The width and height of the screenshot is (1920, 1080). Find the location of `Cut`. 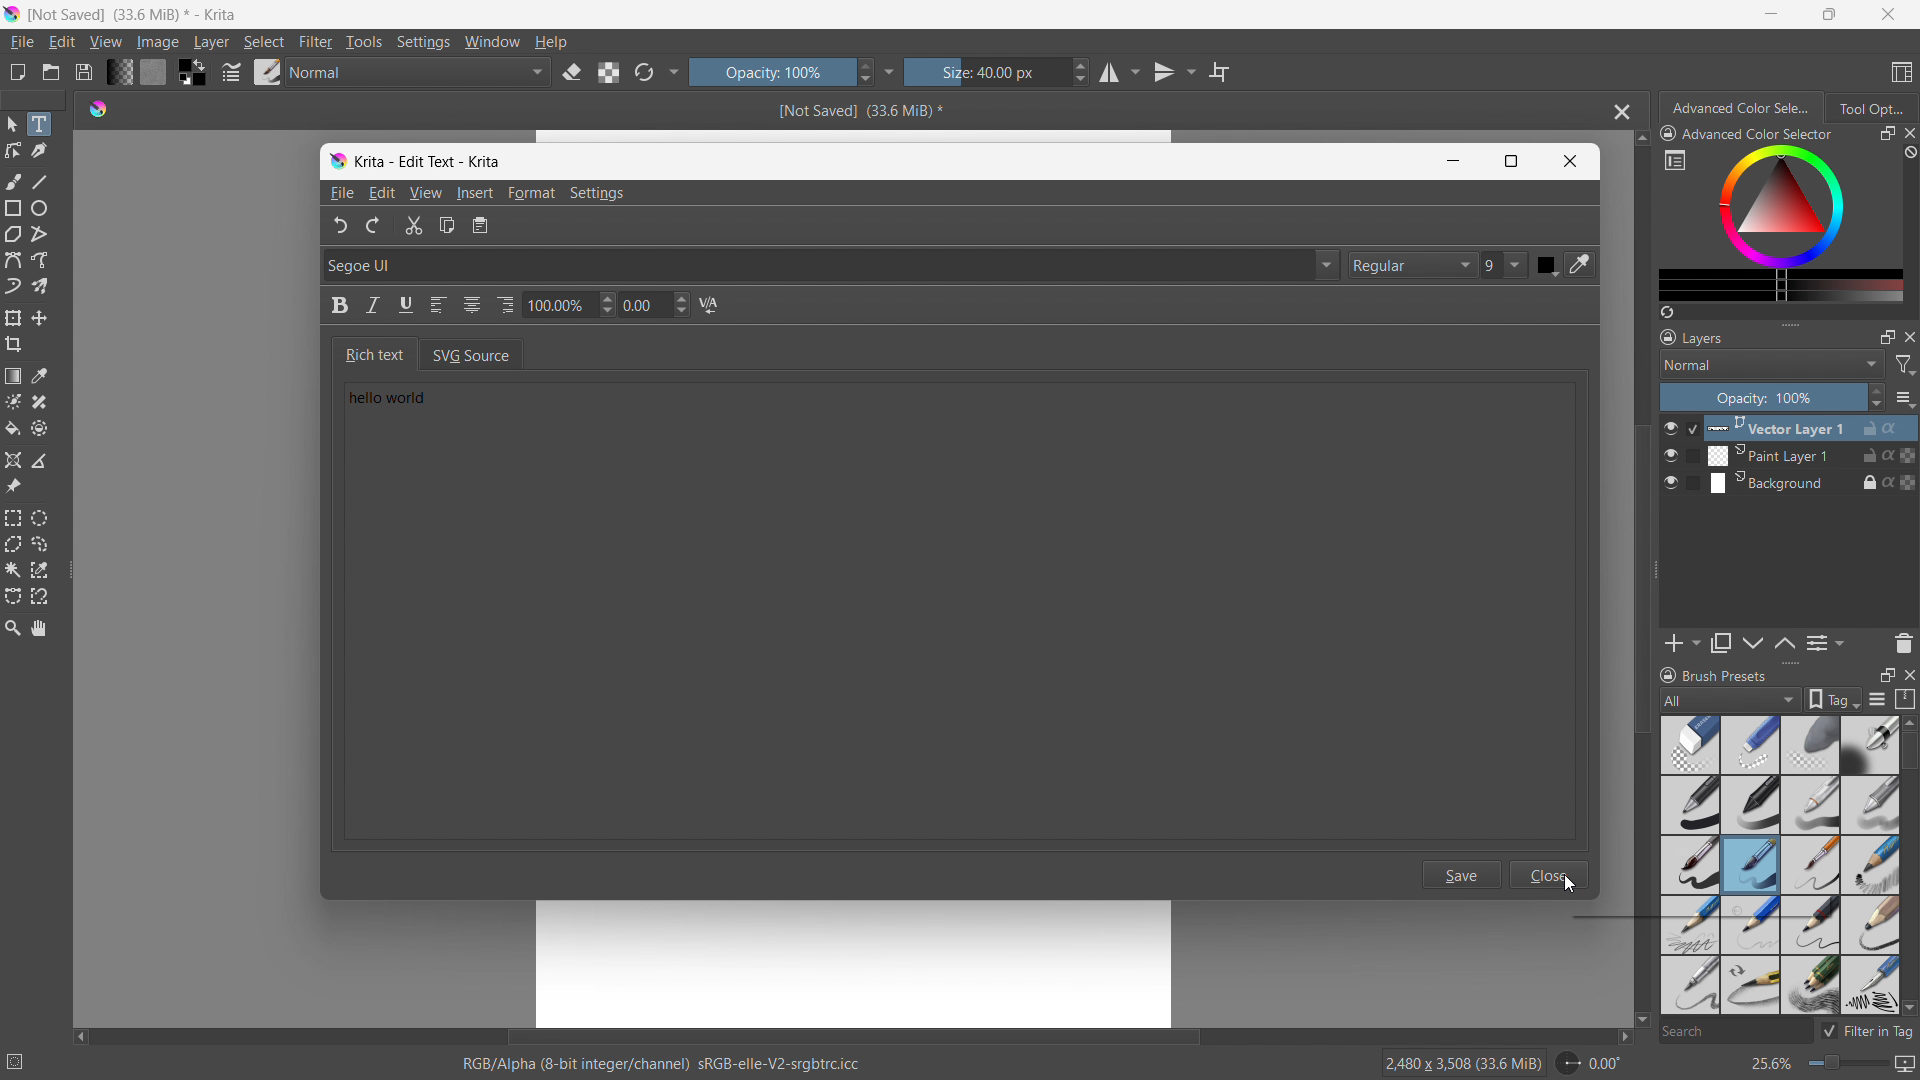

Cut is located at coordinates (412, 227).